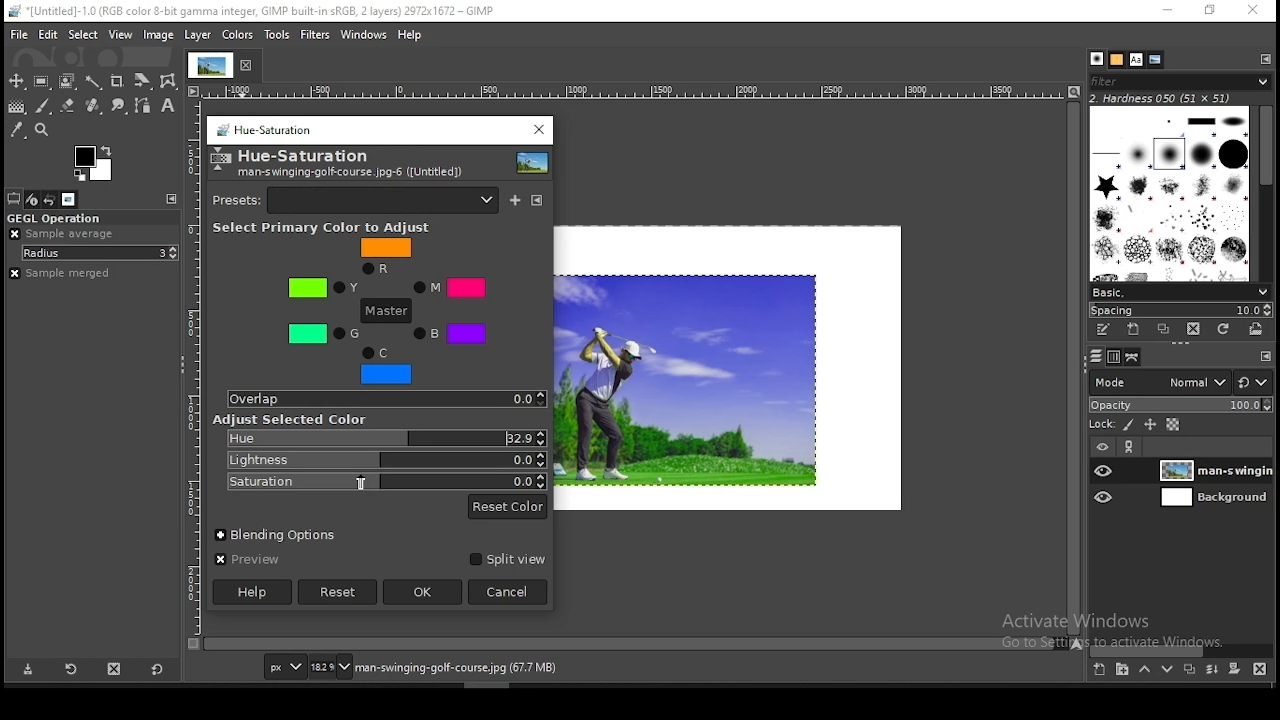  What do you see at coordinates (1188, 651) in the screenshot?
I see `scroll bar` at bounding box center [1188, 651].